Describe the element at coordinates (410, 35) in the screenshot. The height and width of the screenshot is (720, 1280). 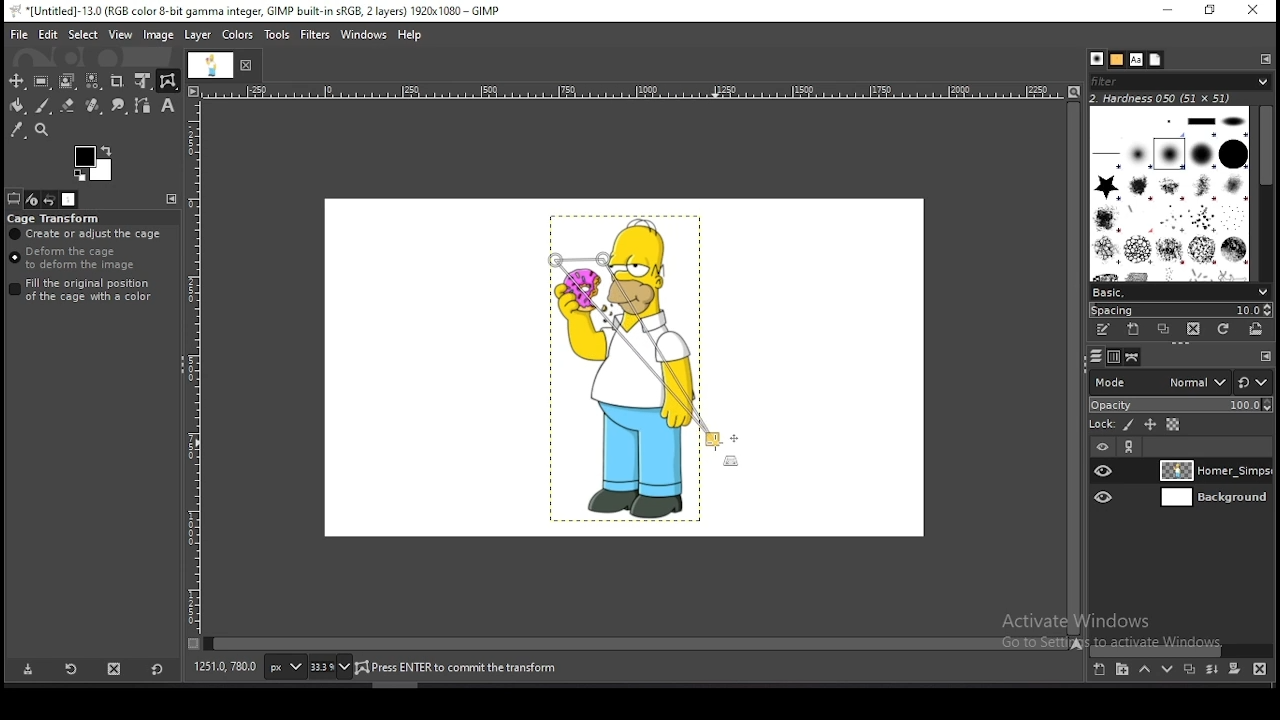
I see `help` at that location.